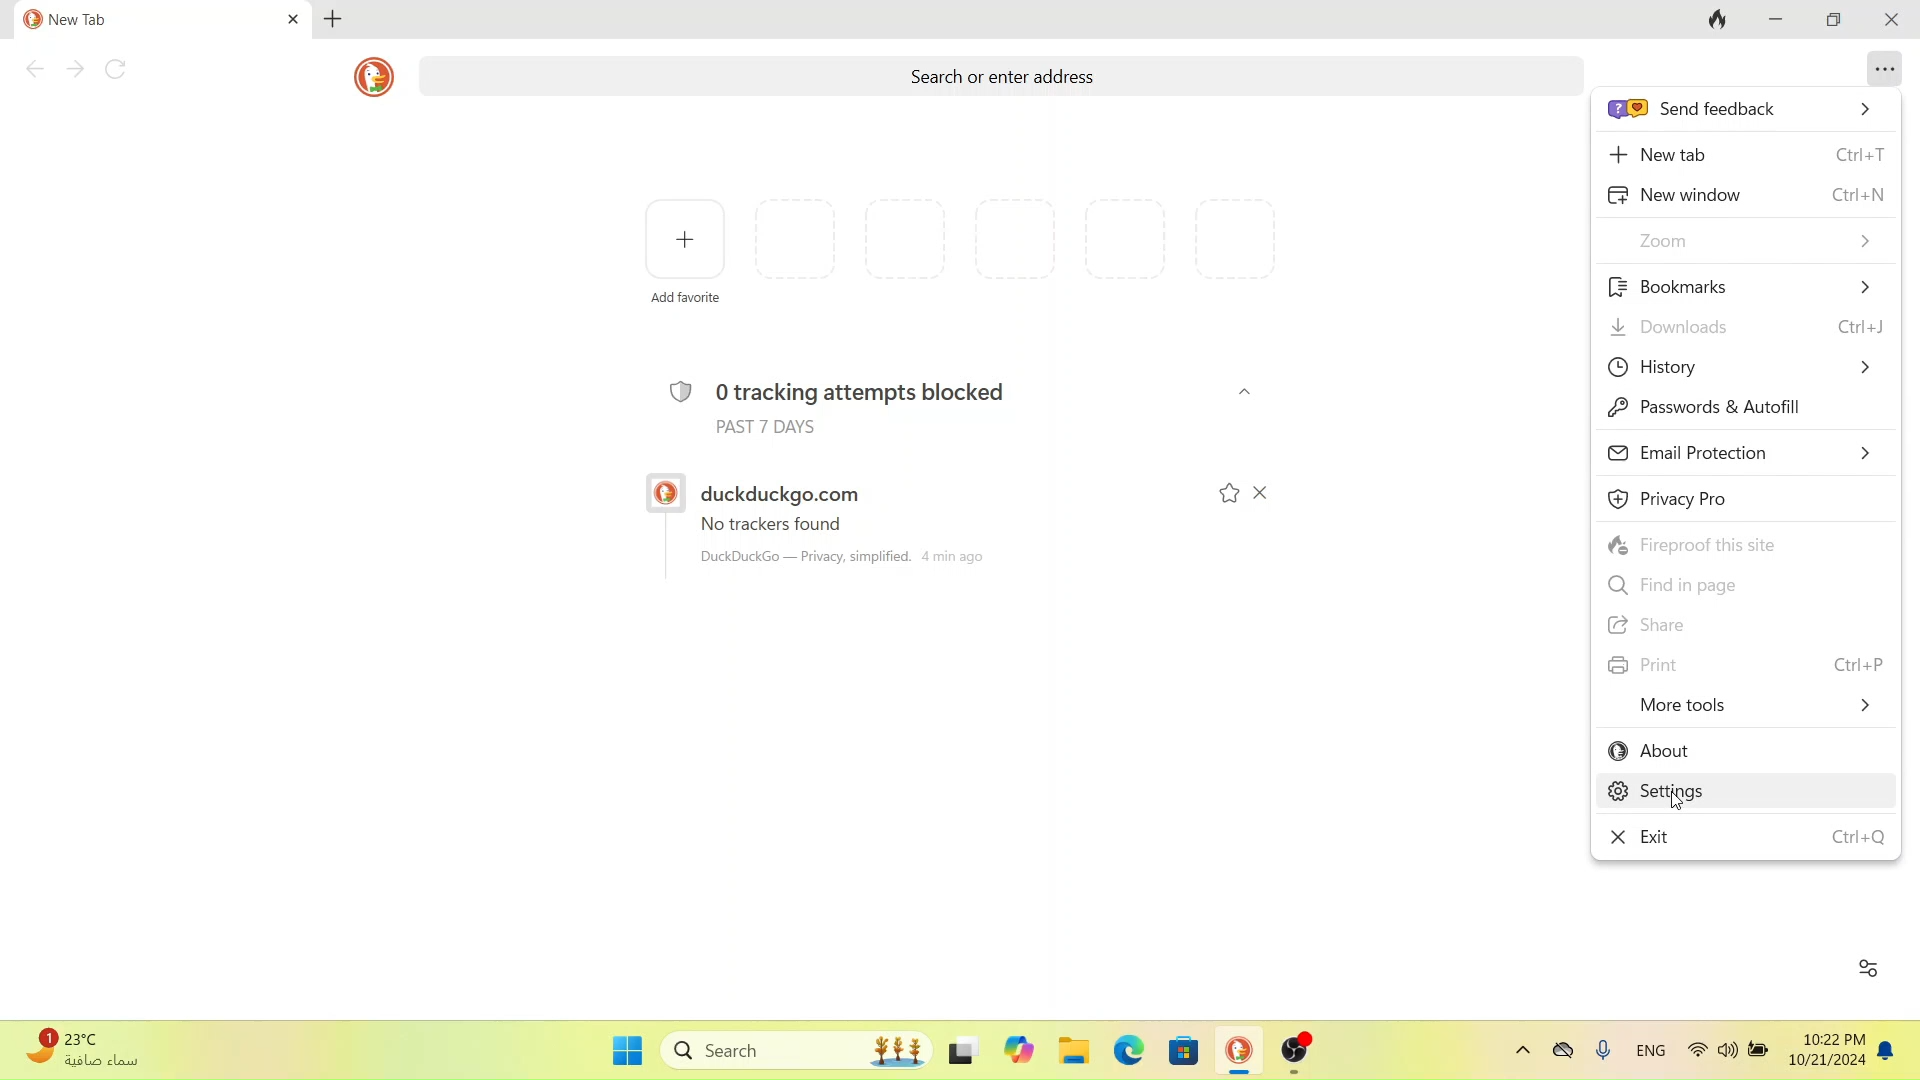  What do you see at coordinates (1745, 154) in the screenshot?
I see `new tab` at bounding box center [1745, 154].